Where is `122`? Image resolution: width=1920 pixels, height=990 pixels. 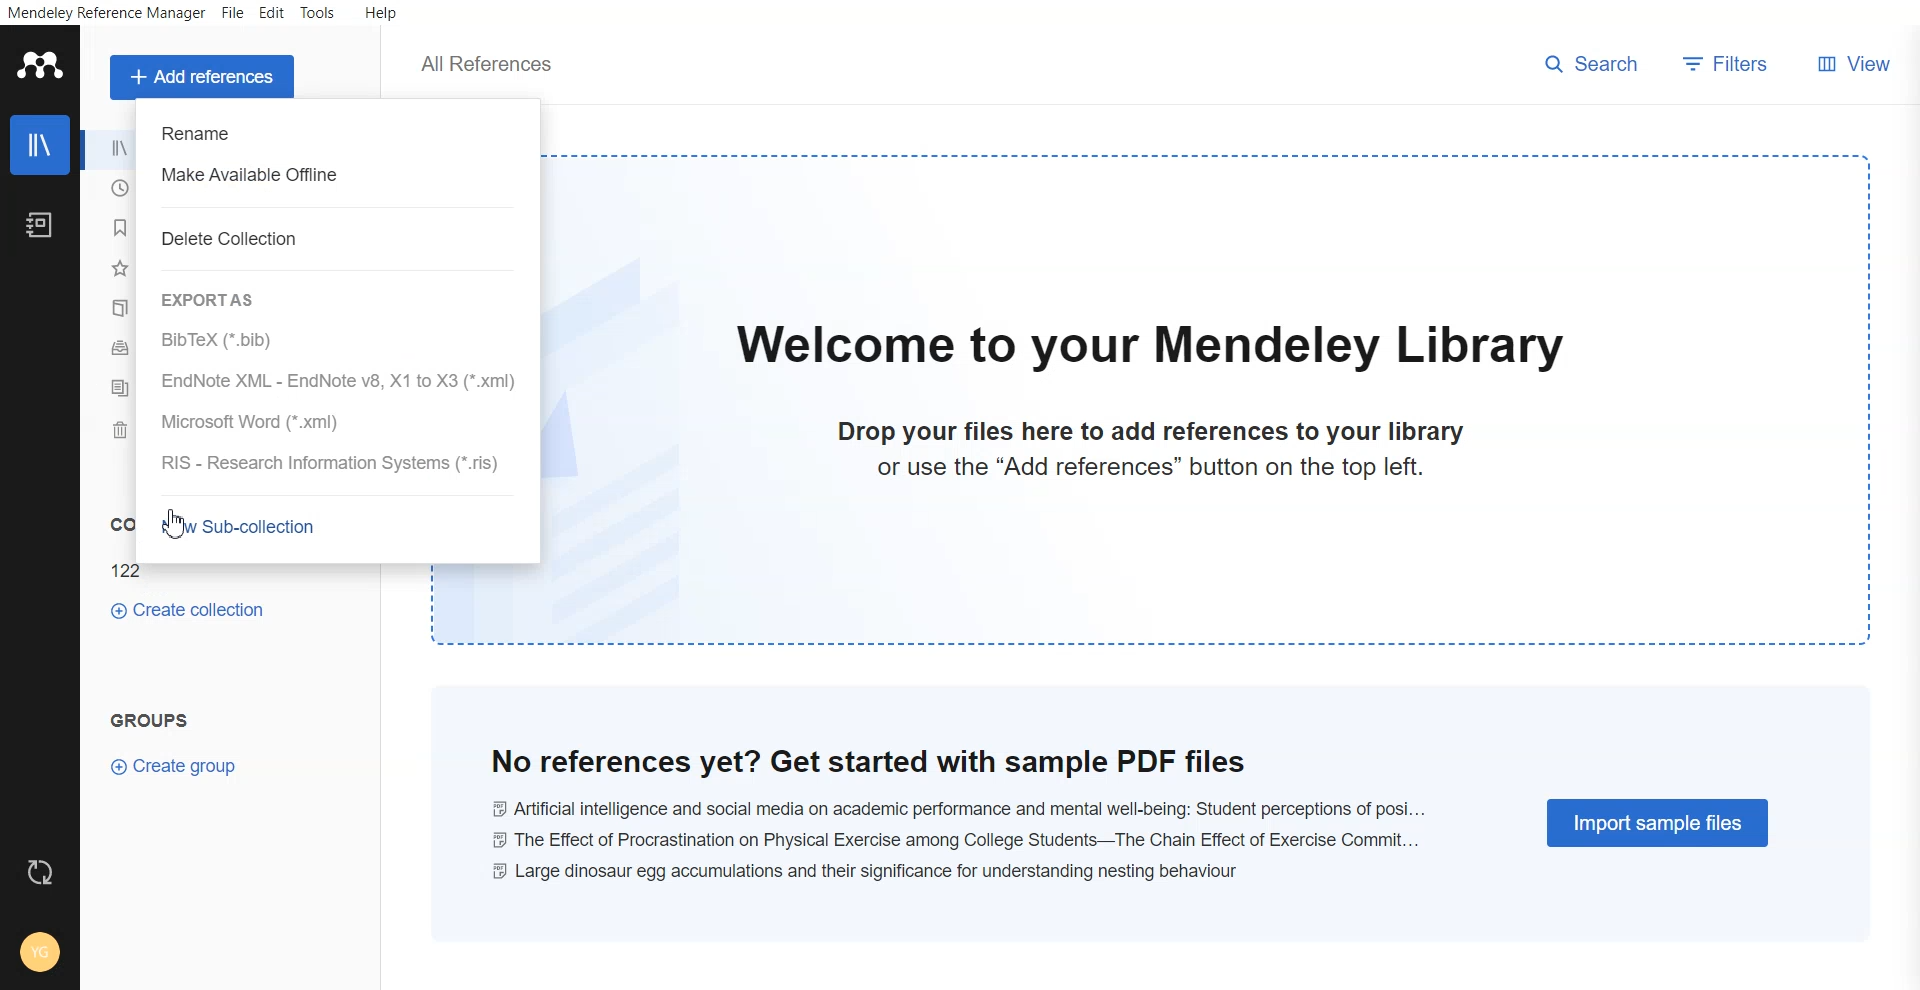
122 is located at coordinates (125, 574).